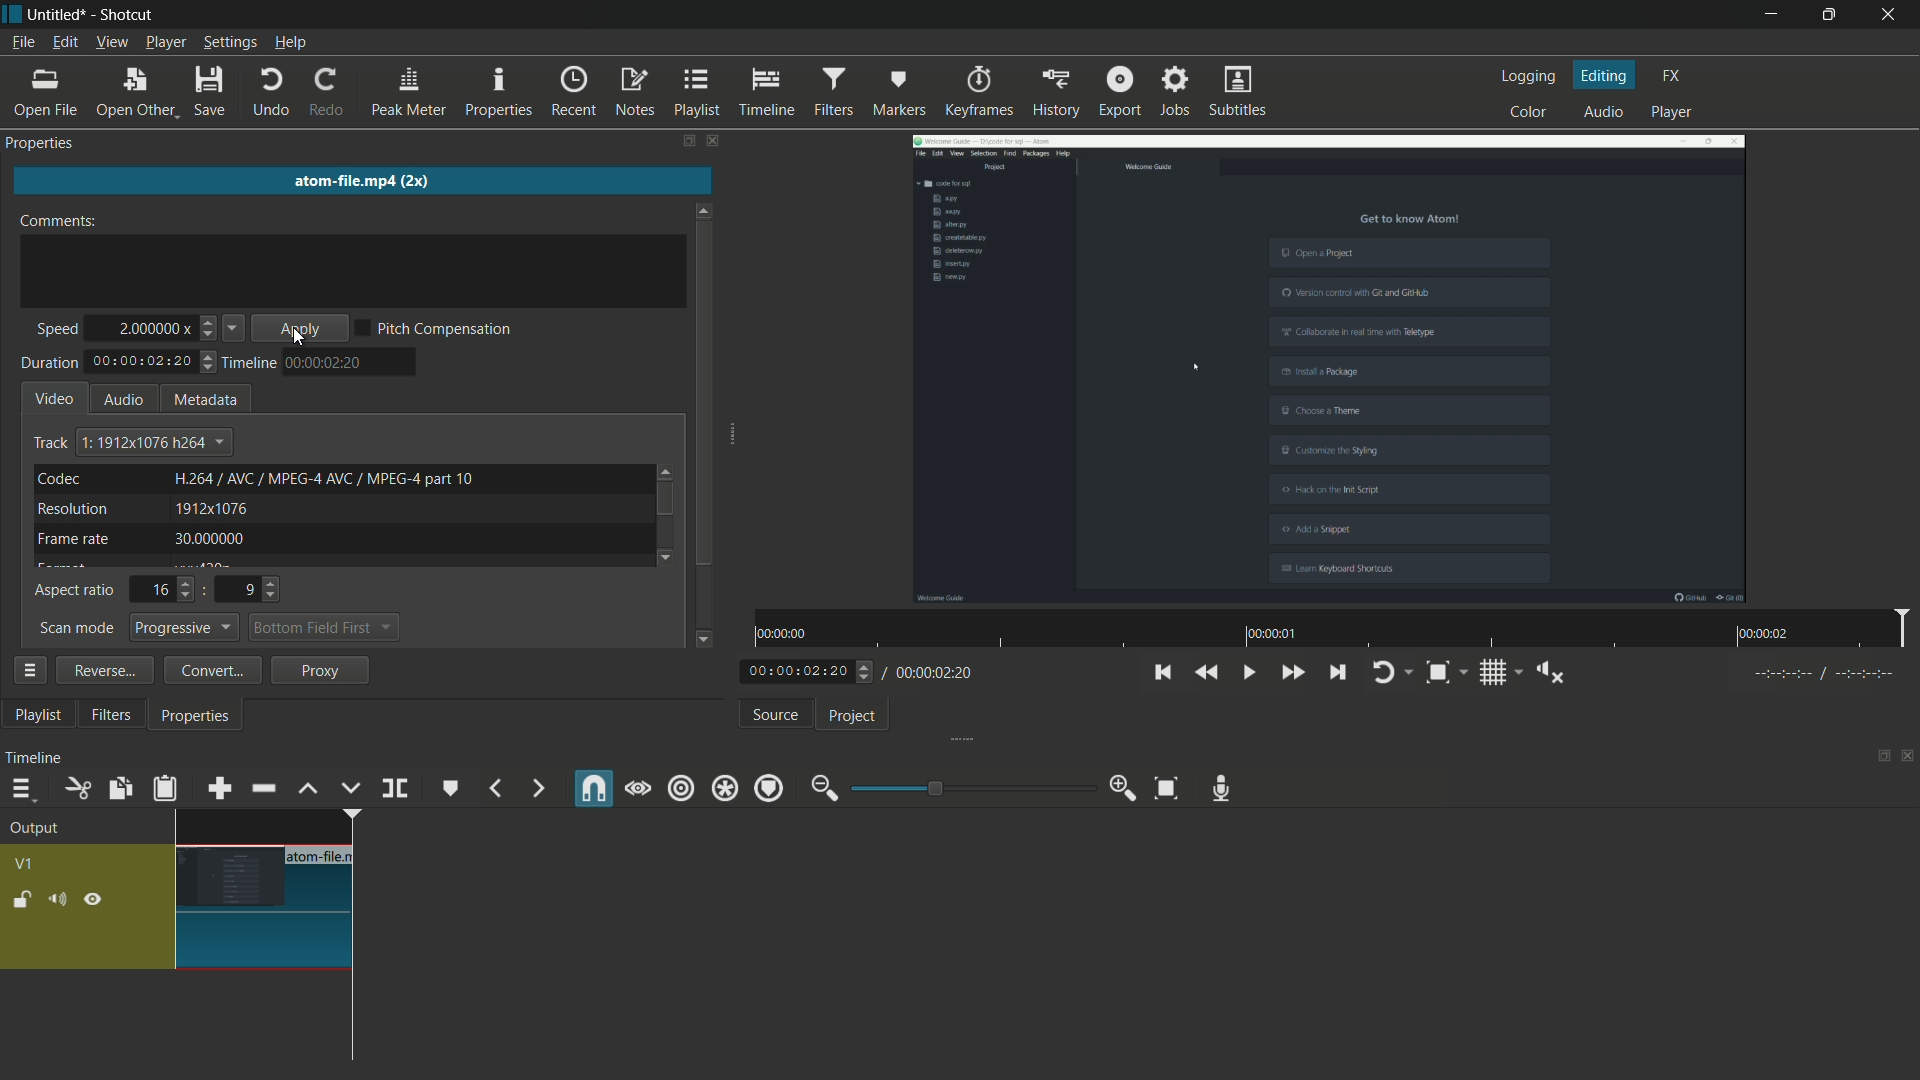 This screenshot has height=1080, width=1920. Describe the element at coordinates (1222, 791) in the screenshot. I see `record audio` at that location.